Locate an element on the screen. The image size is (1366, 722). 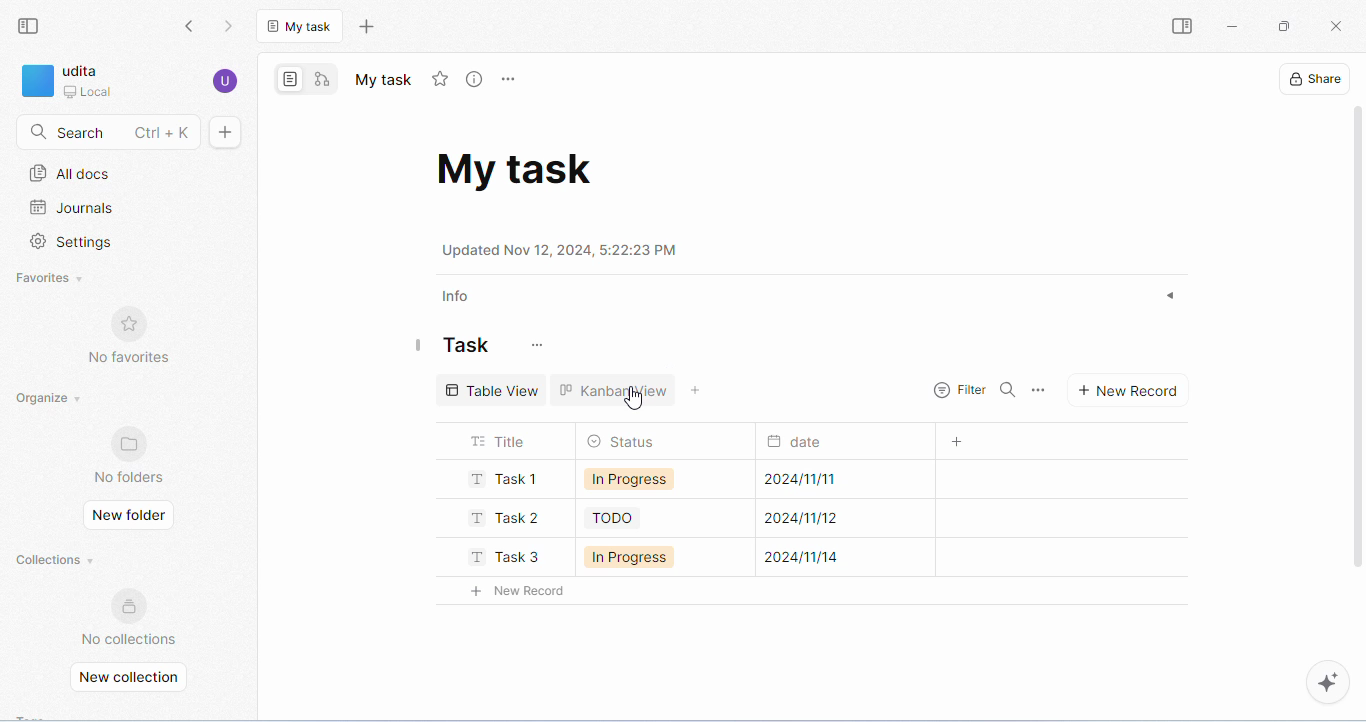
deadline for task2 is located at coordinates (817, 519).